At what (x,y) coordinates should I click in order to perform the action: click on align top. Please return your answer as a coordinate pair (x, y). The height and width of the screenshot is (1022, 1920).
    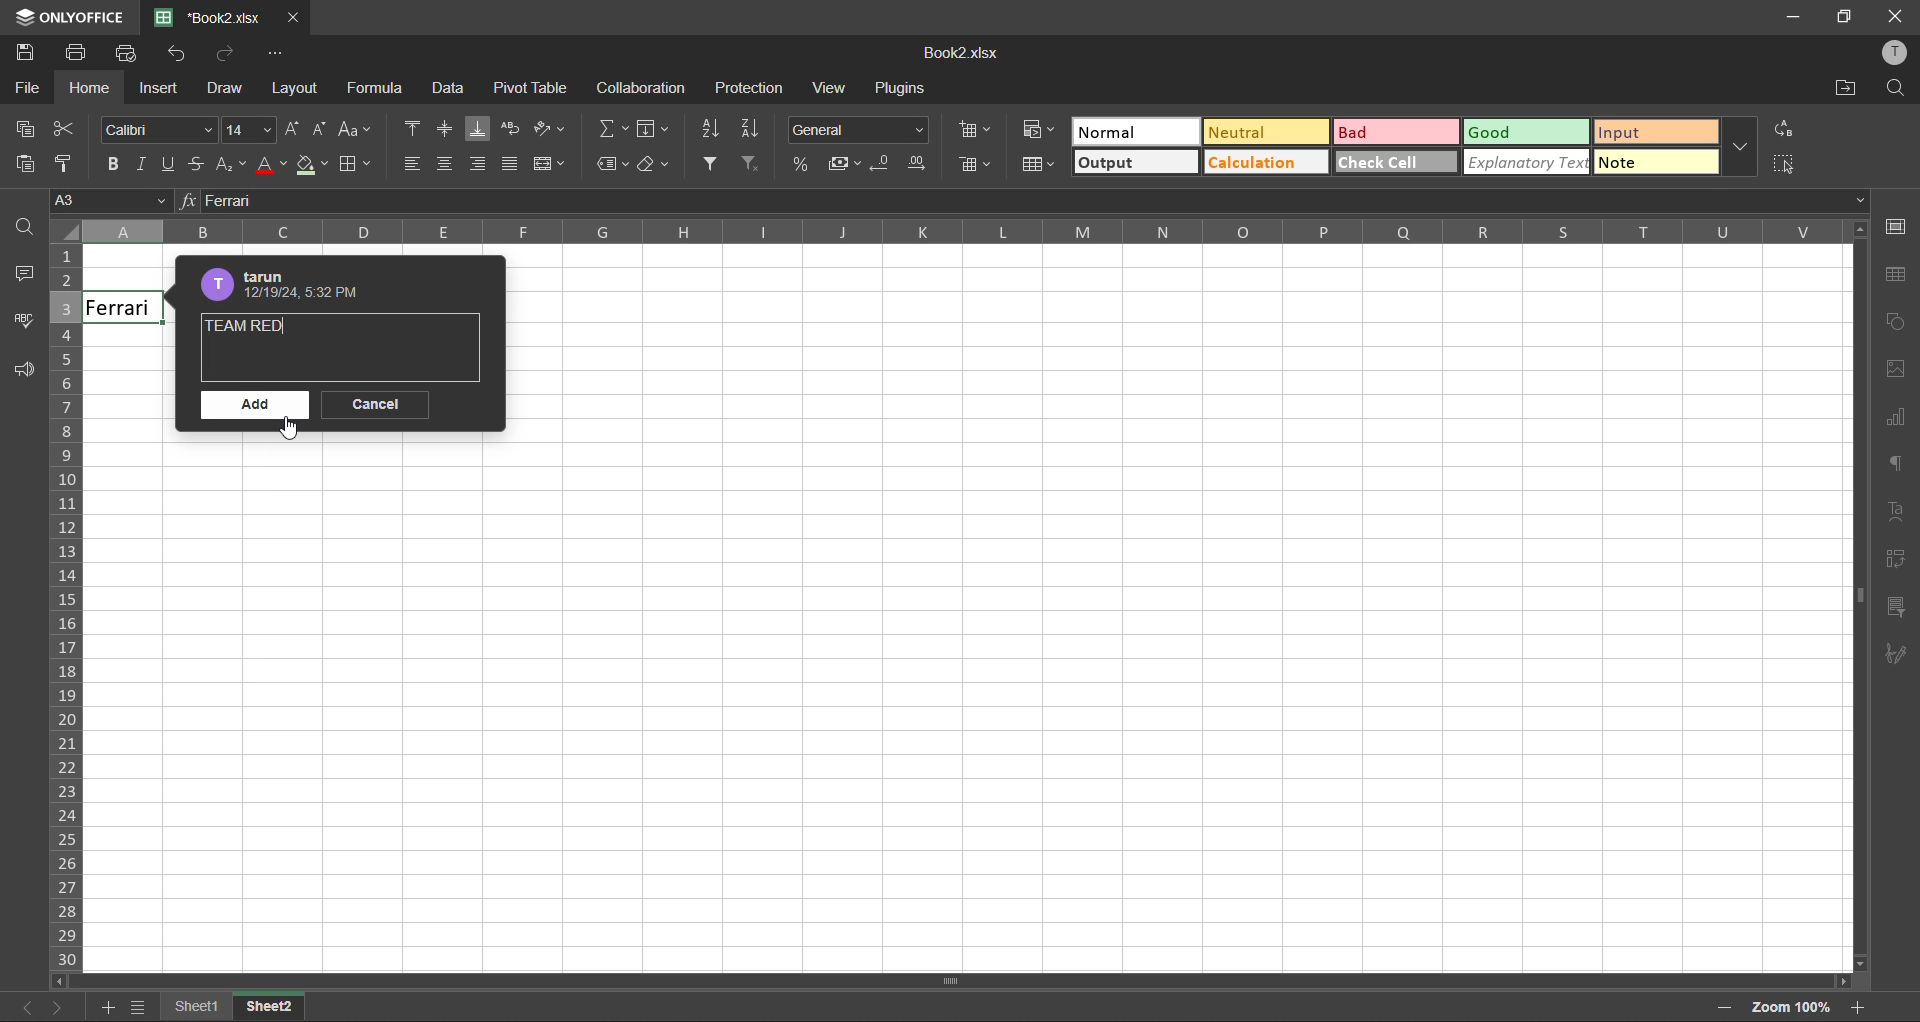
    Looking at the image, I should click on (408, 130).